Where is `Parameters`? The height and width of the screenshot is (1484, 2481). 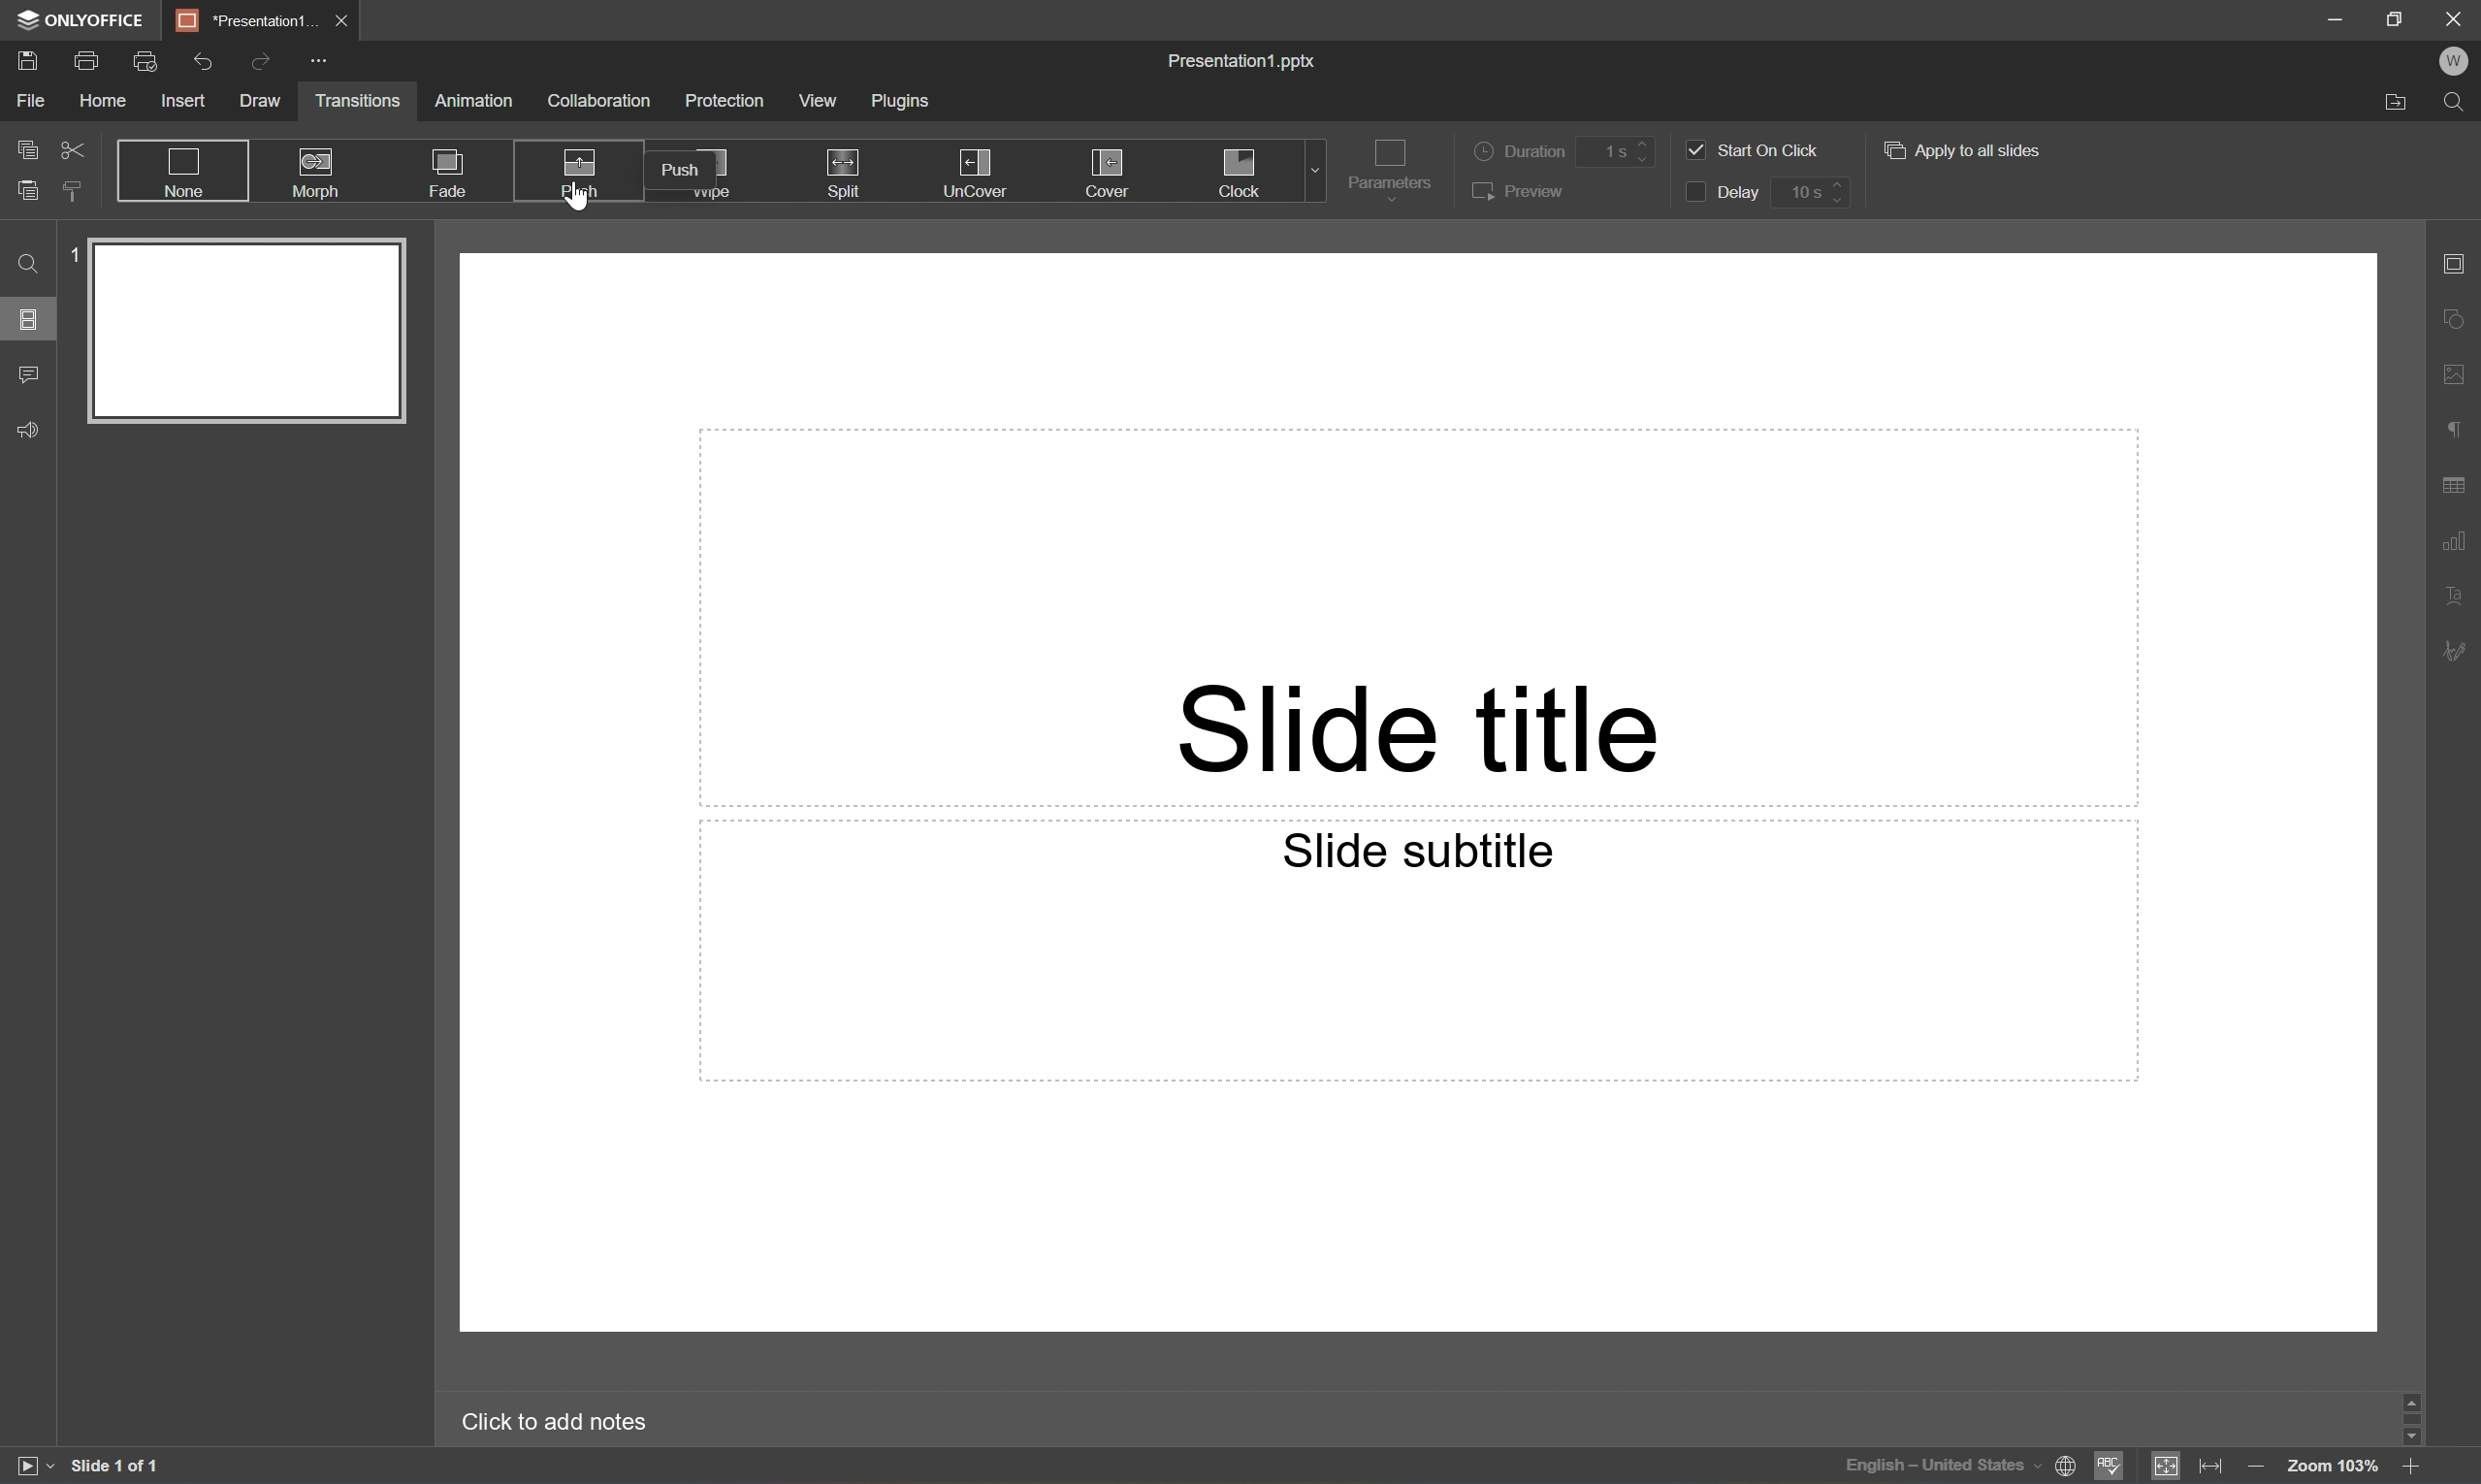 Parameters is located at coordinates (1390, 170).